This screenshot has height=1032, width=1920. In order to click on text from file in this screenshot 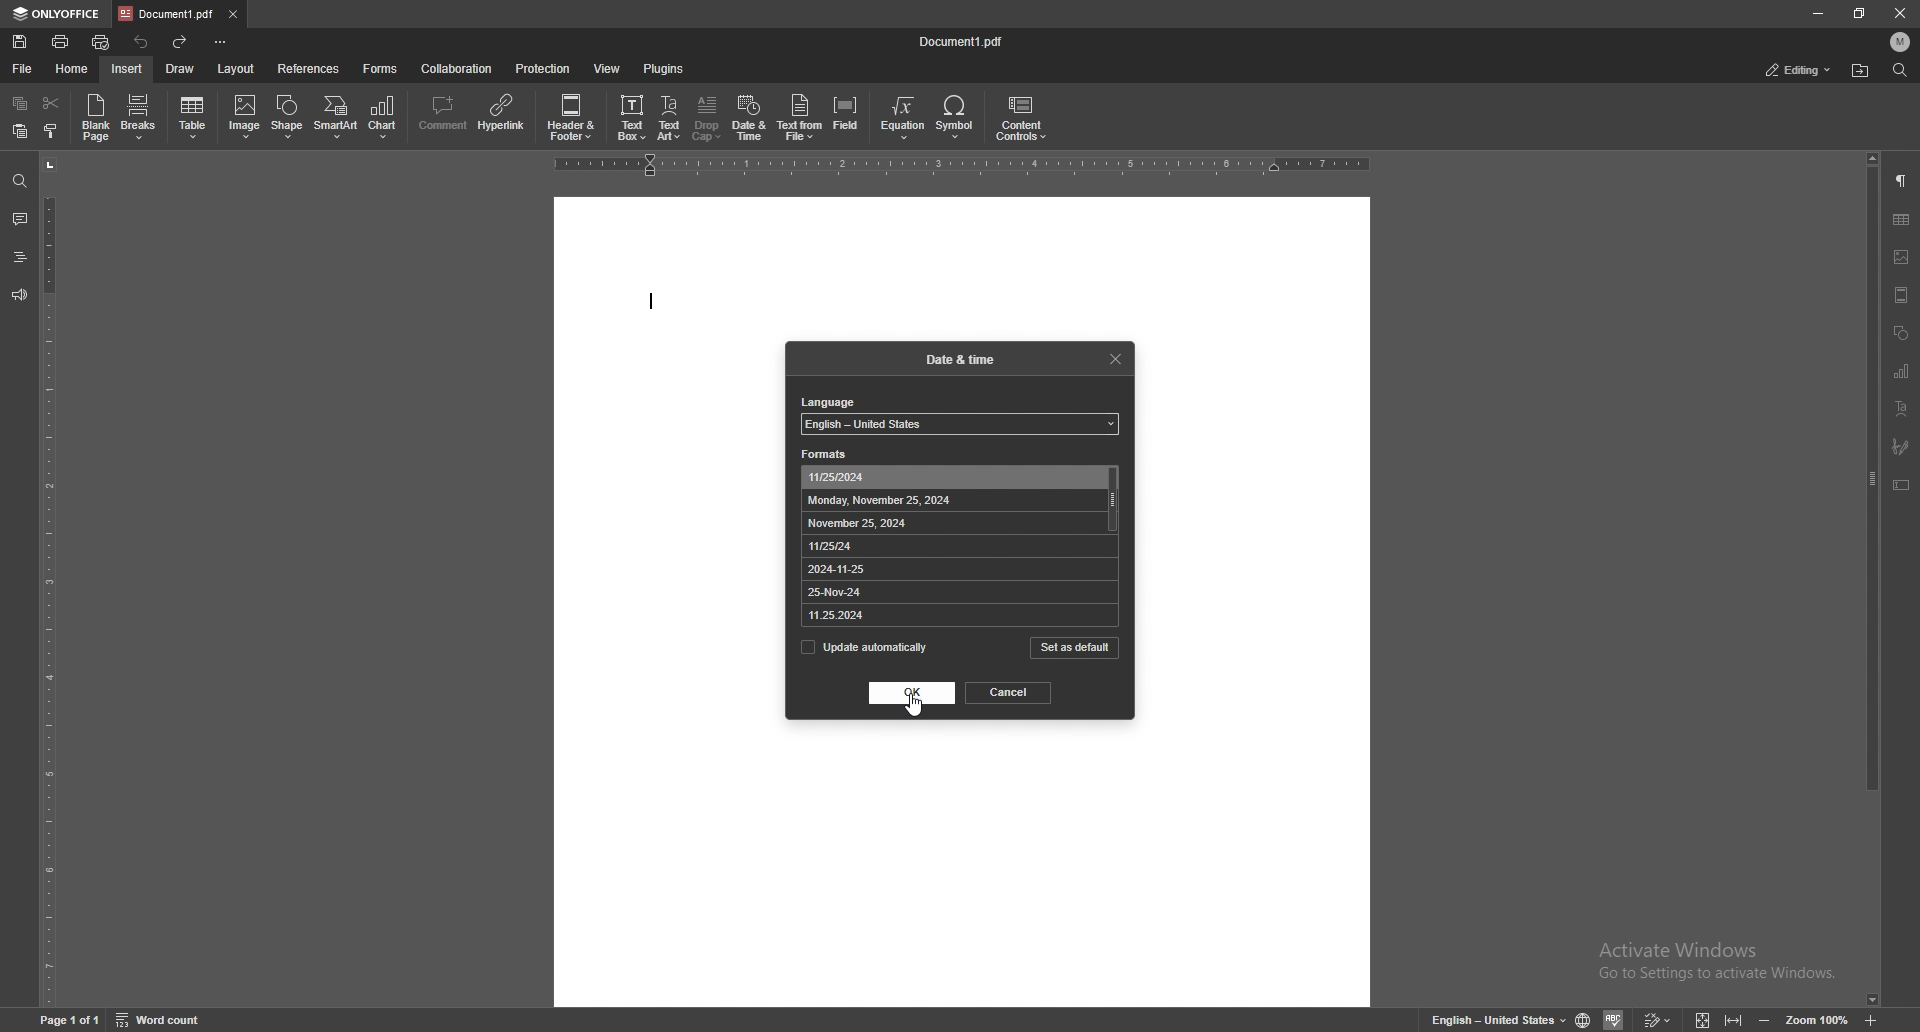, I will do `click(801, 116)`.